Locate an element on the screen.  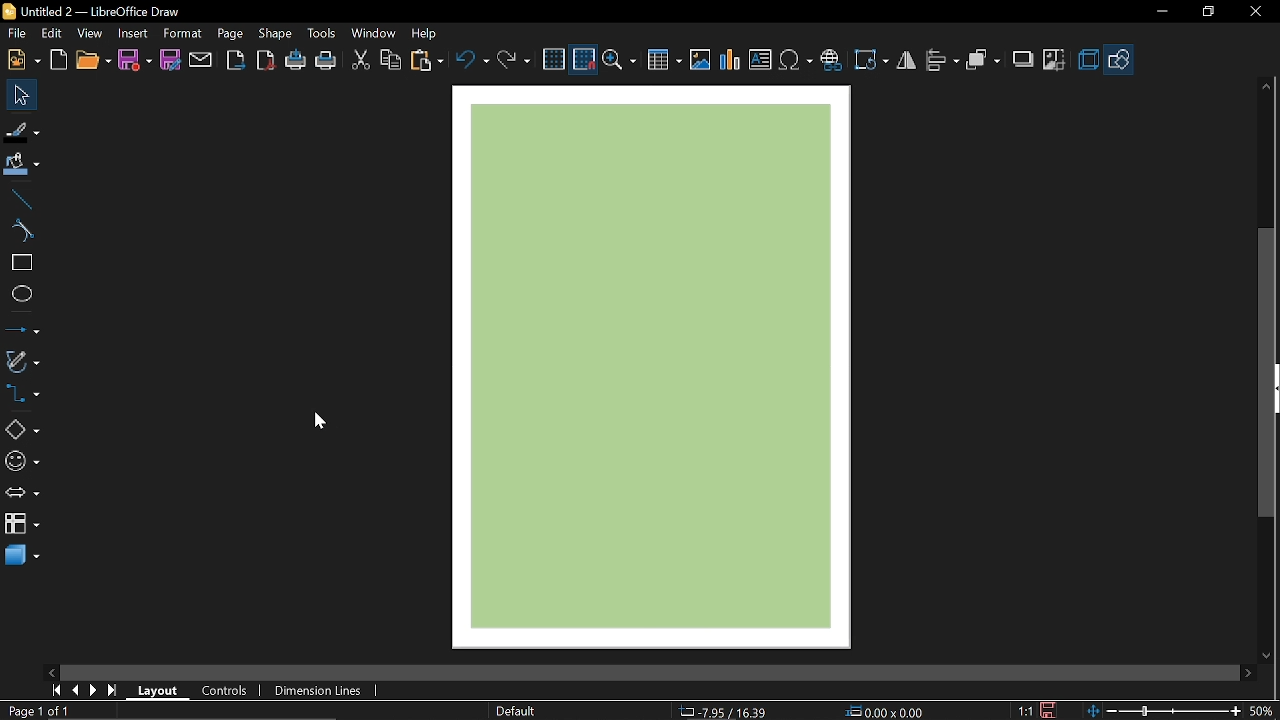
Zoom is located at coordinates (619, 60).